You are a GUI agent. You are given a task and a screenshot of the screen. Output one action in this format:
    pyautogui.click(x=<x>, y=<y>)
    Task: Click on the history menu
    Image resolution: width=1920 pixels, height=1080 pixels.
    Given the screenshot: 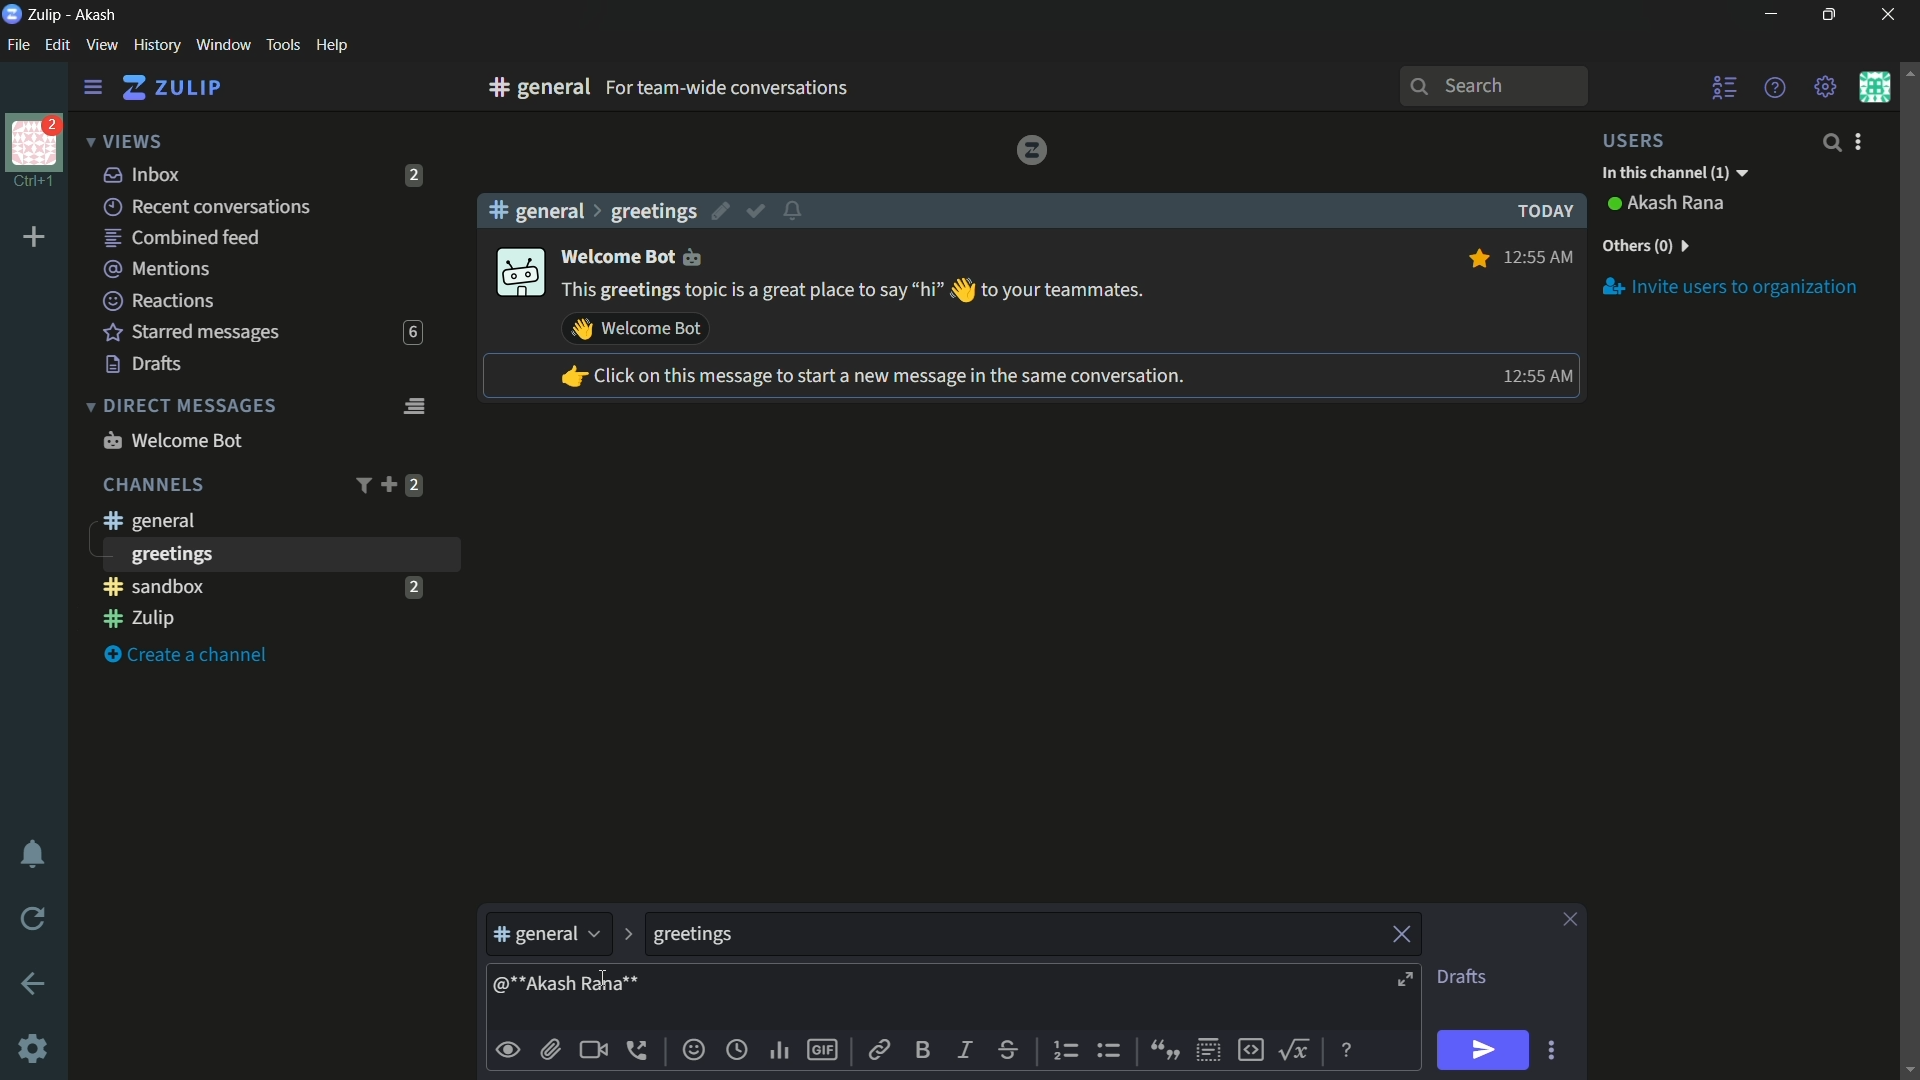 What is the action you would take?
    pyautogui.click(x=157, y=44)
    